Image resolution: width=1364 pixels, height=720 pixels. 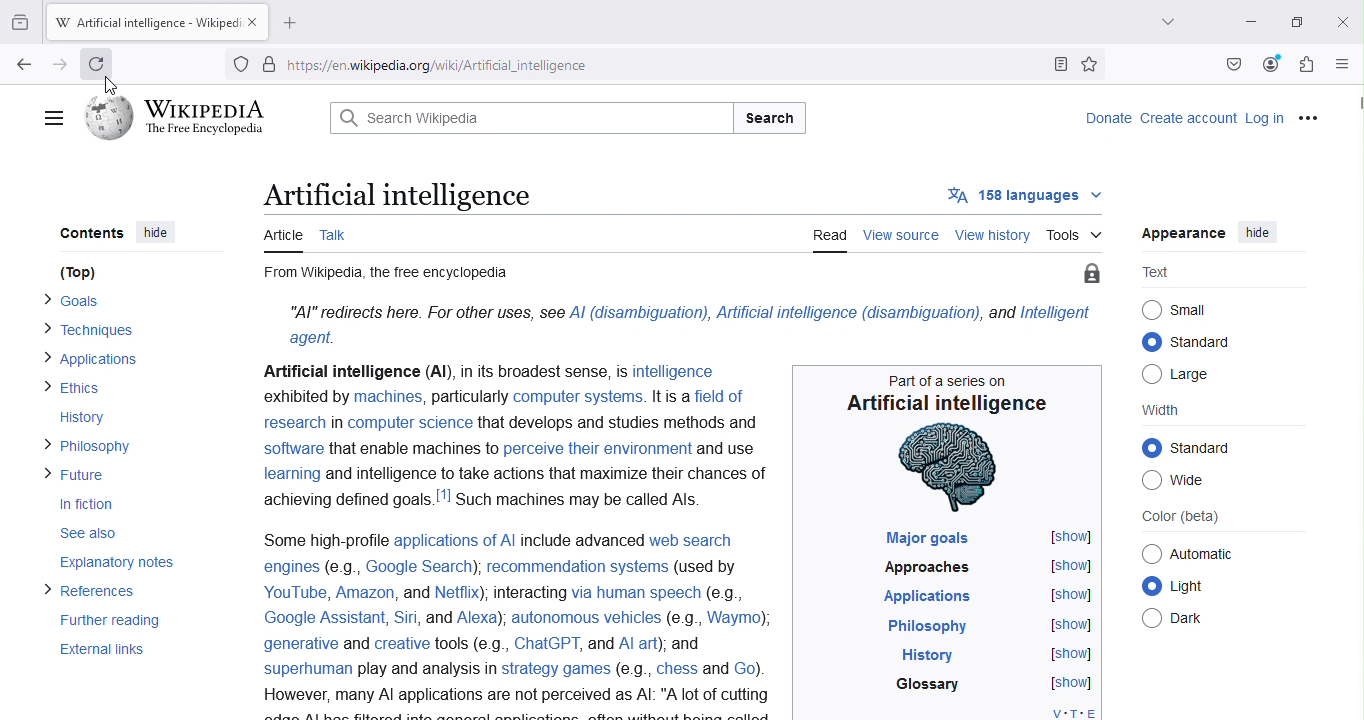 I want to click on (eg., so click(x=726, y=594).